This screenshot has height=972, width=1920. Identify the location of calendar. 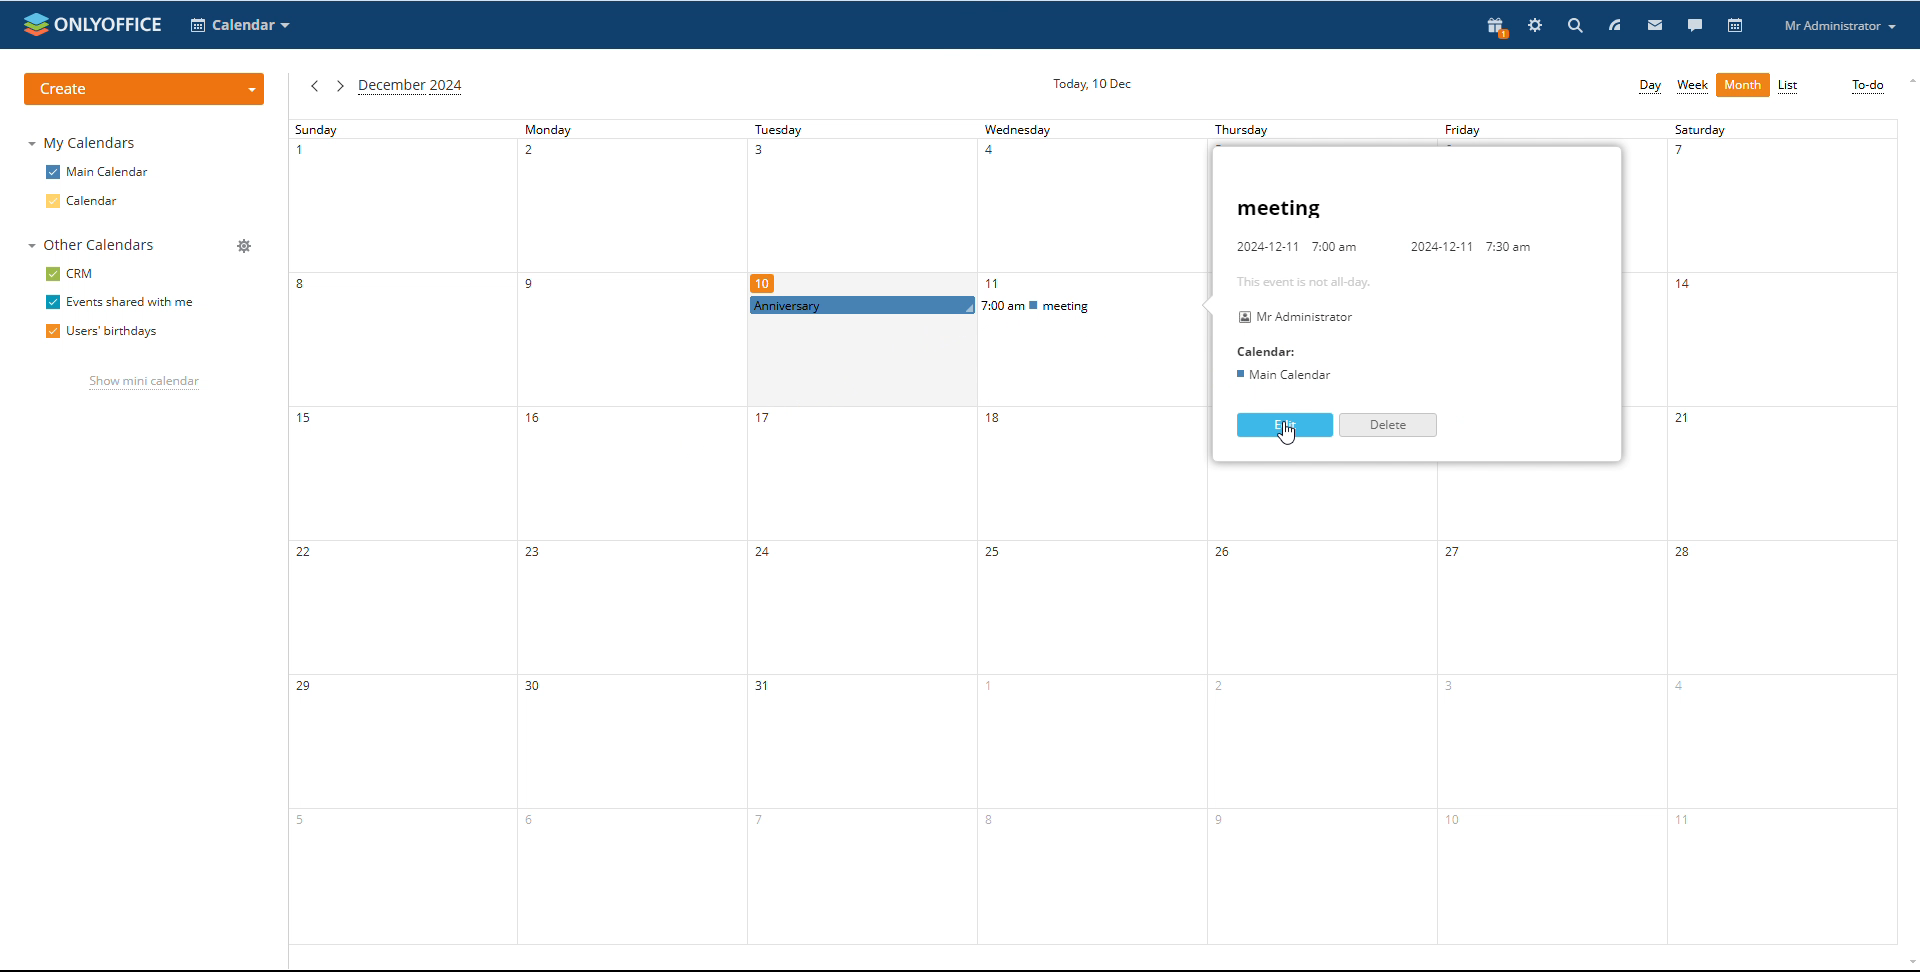
(83, 201).